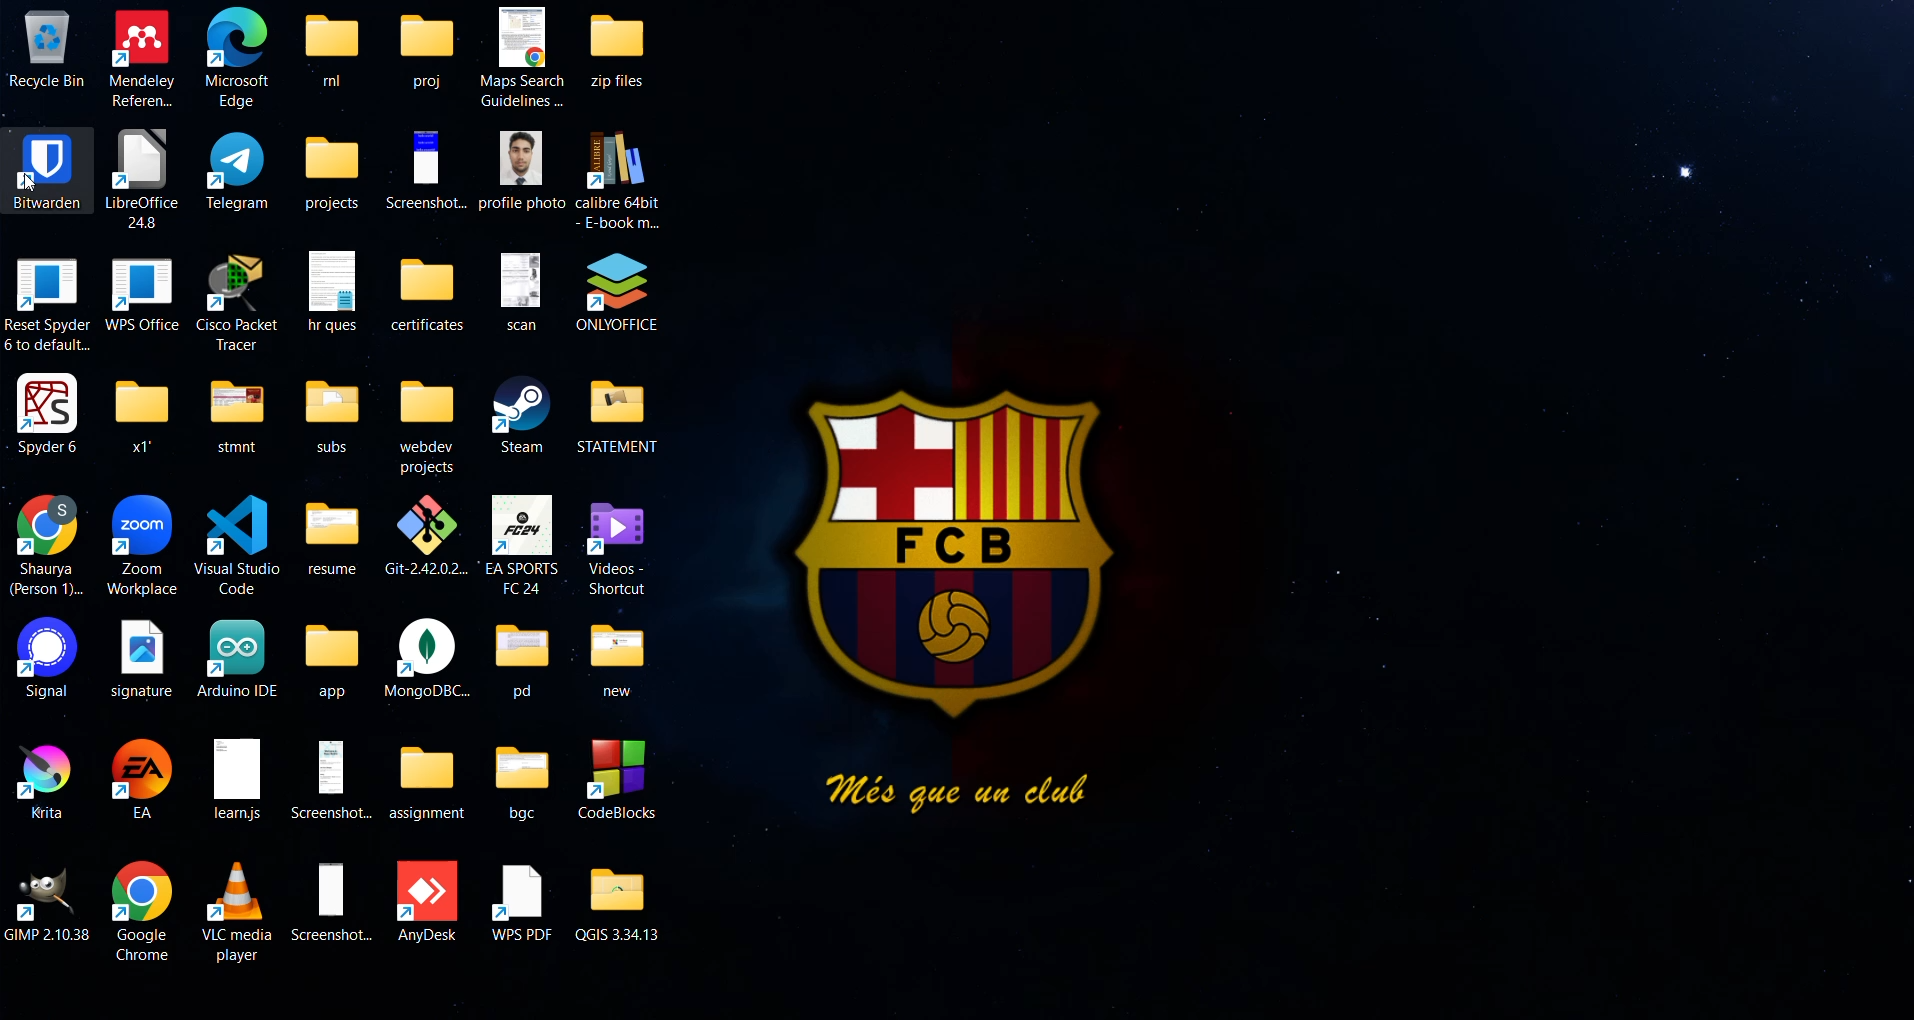  I want to click on subs, so click(332, 416).